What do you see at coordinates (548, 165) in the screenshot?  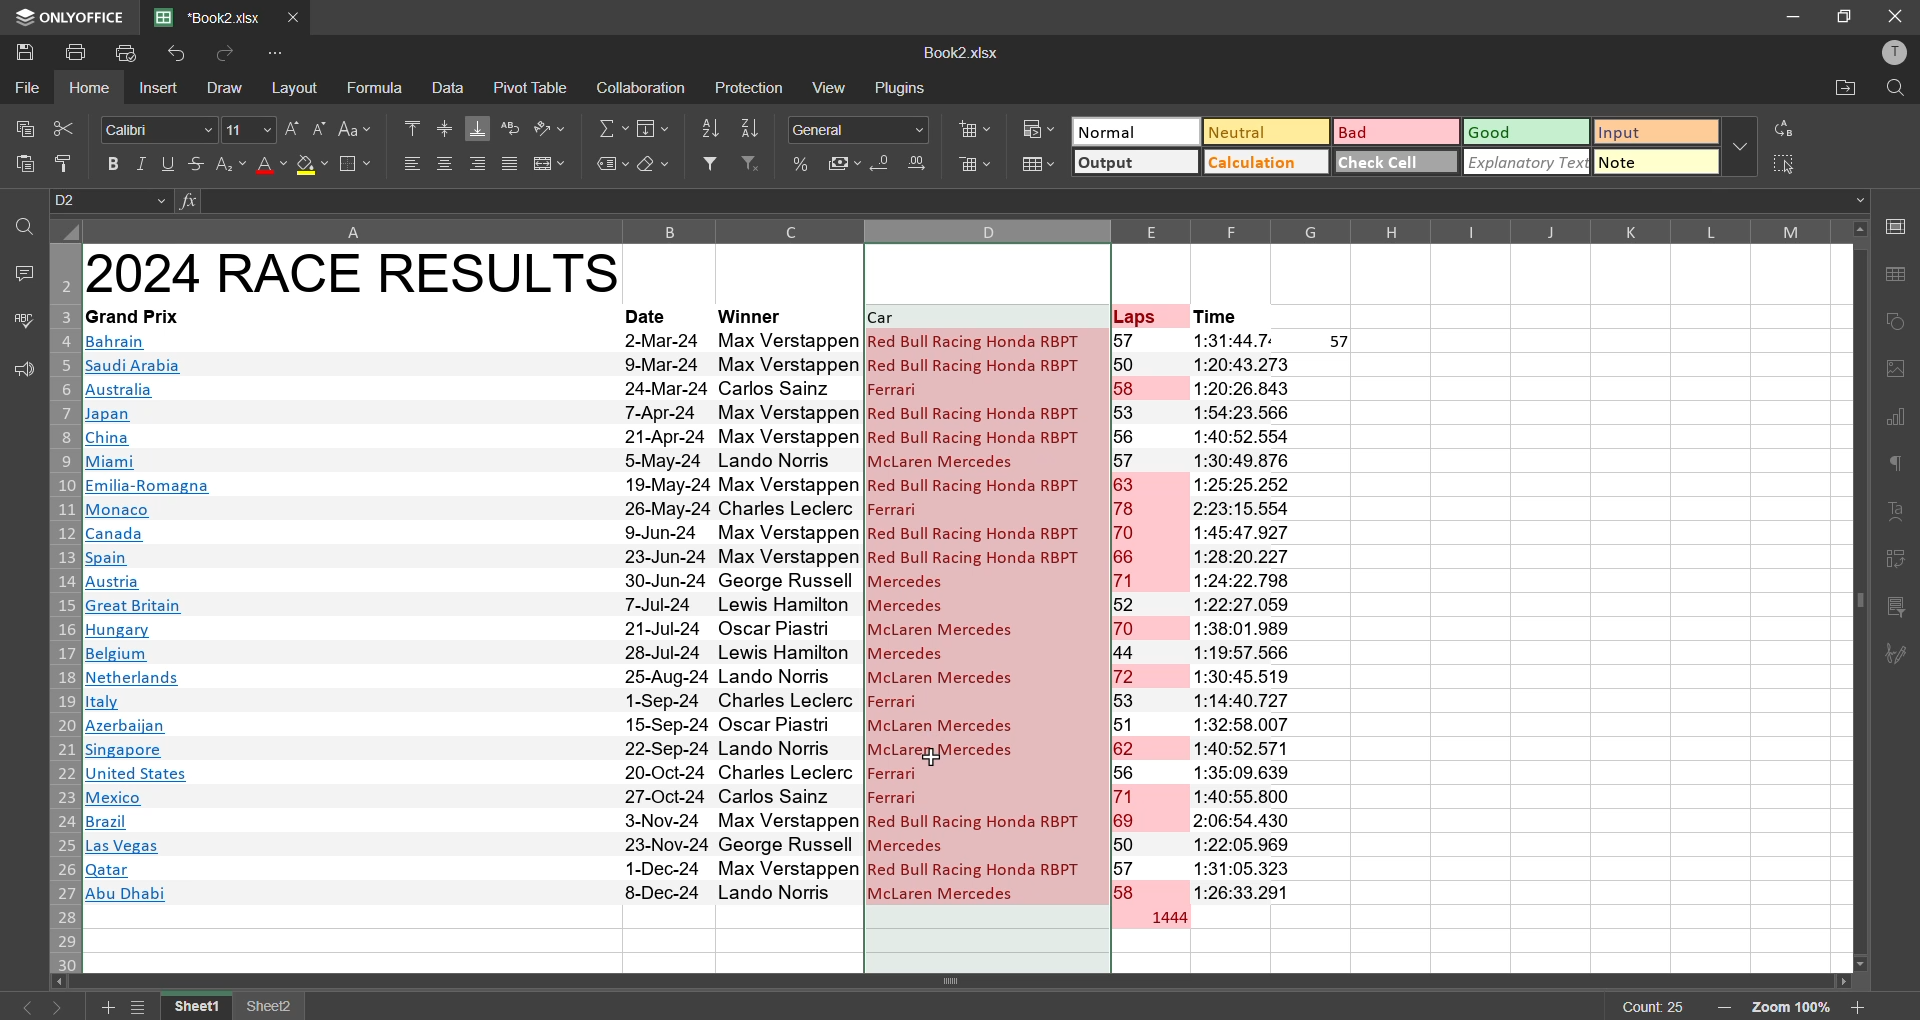 I see `merge and center` at bounding box center [548, 165].